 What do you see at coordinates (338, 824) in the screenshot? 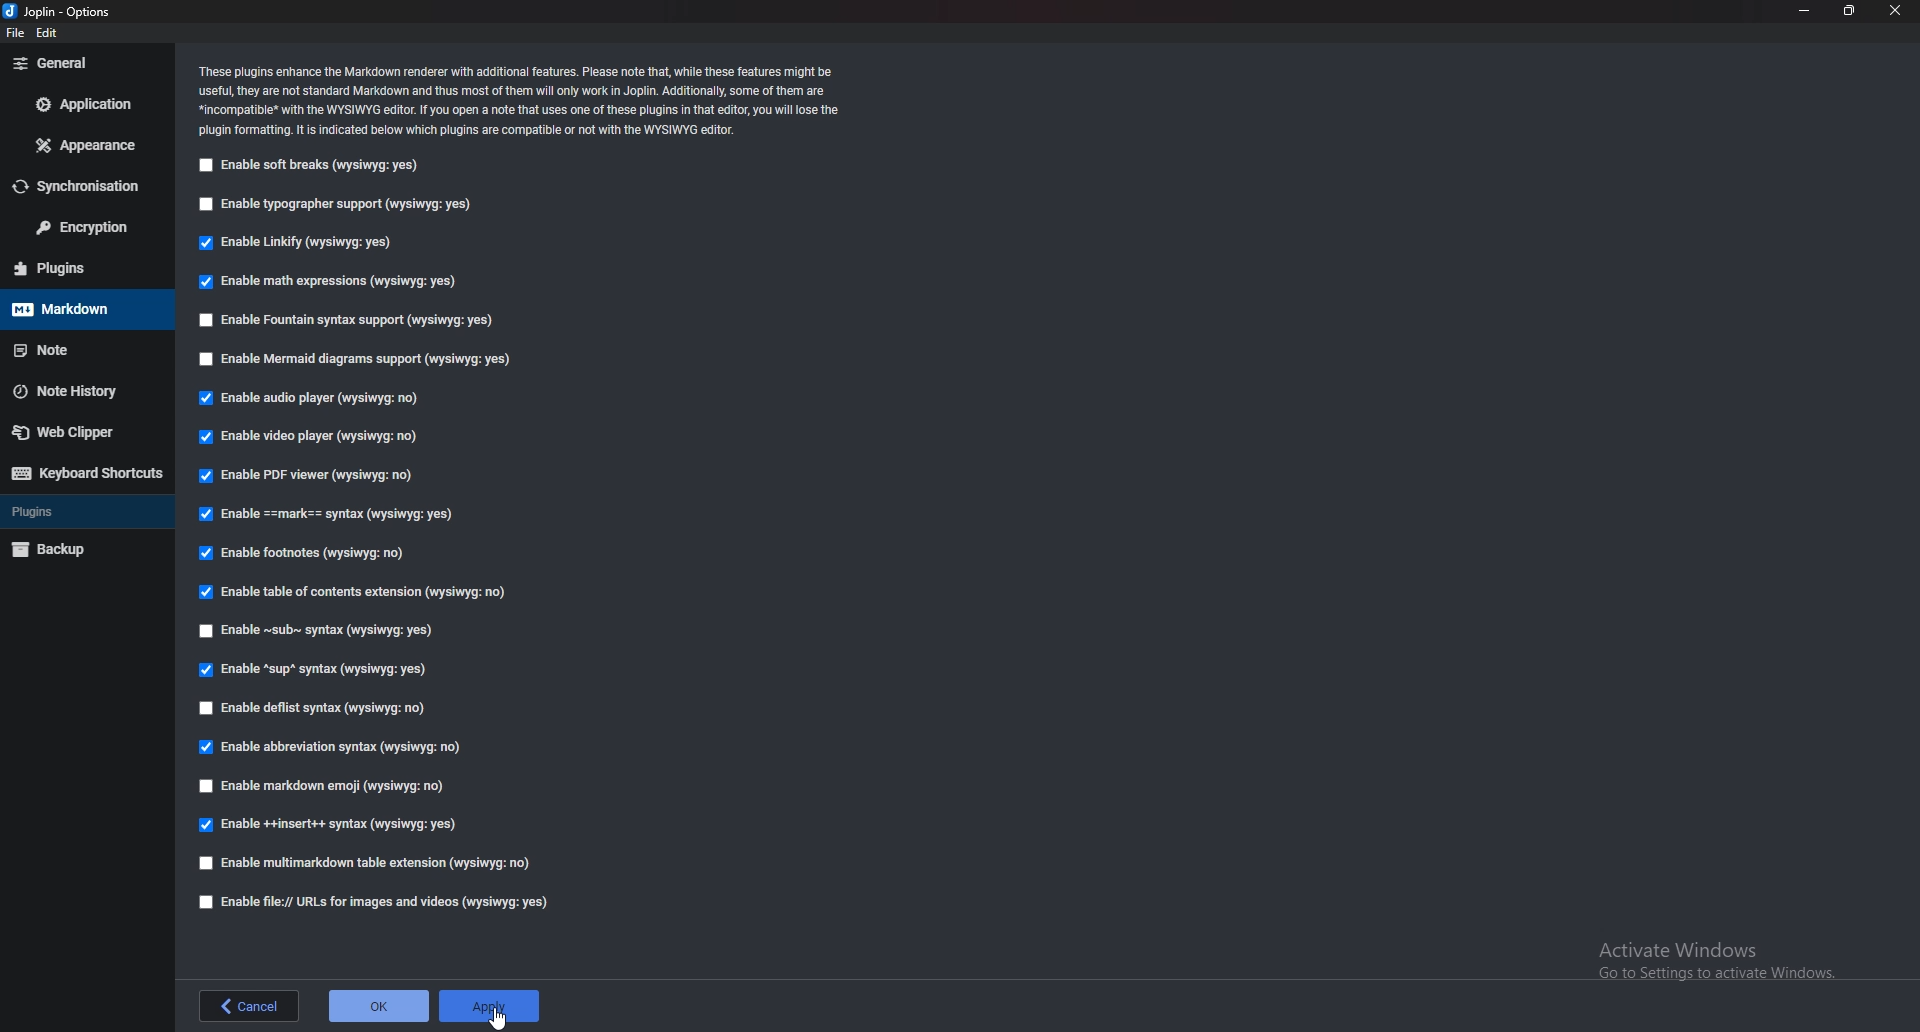
I see `Enable insert syntax` at bounding box center [338, 824].